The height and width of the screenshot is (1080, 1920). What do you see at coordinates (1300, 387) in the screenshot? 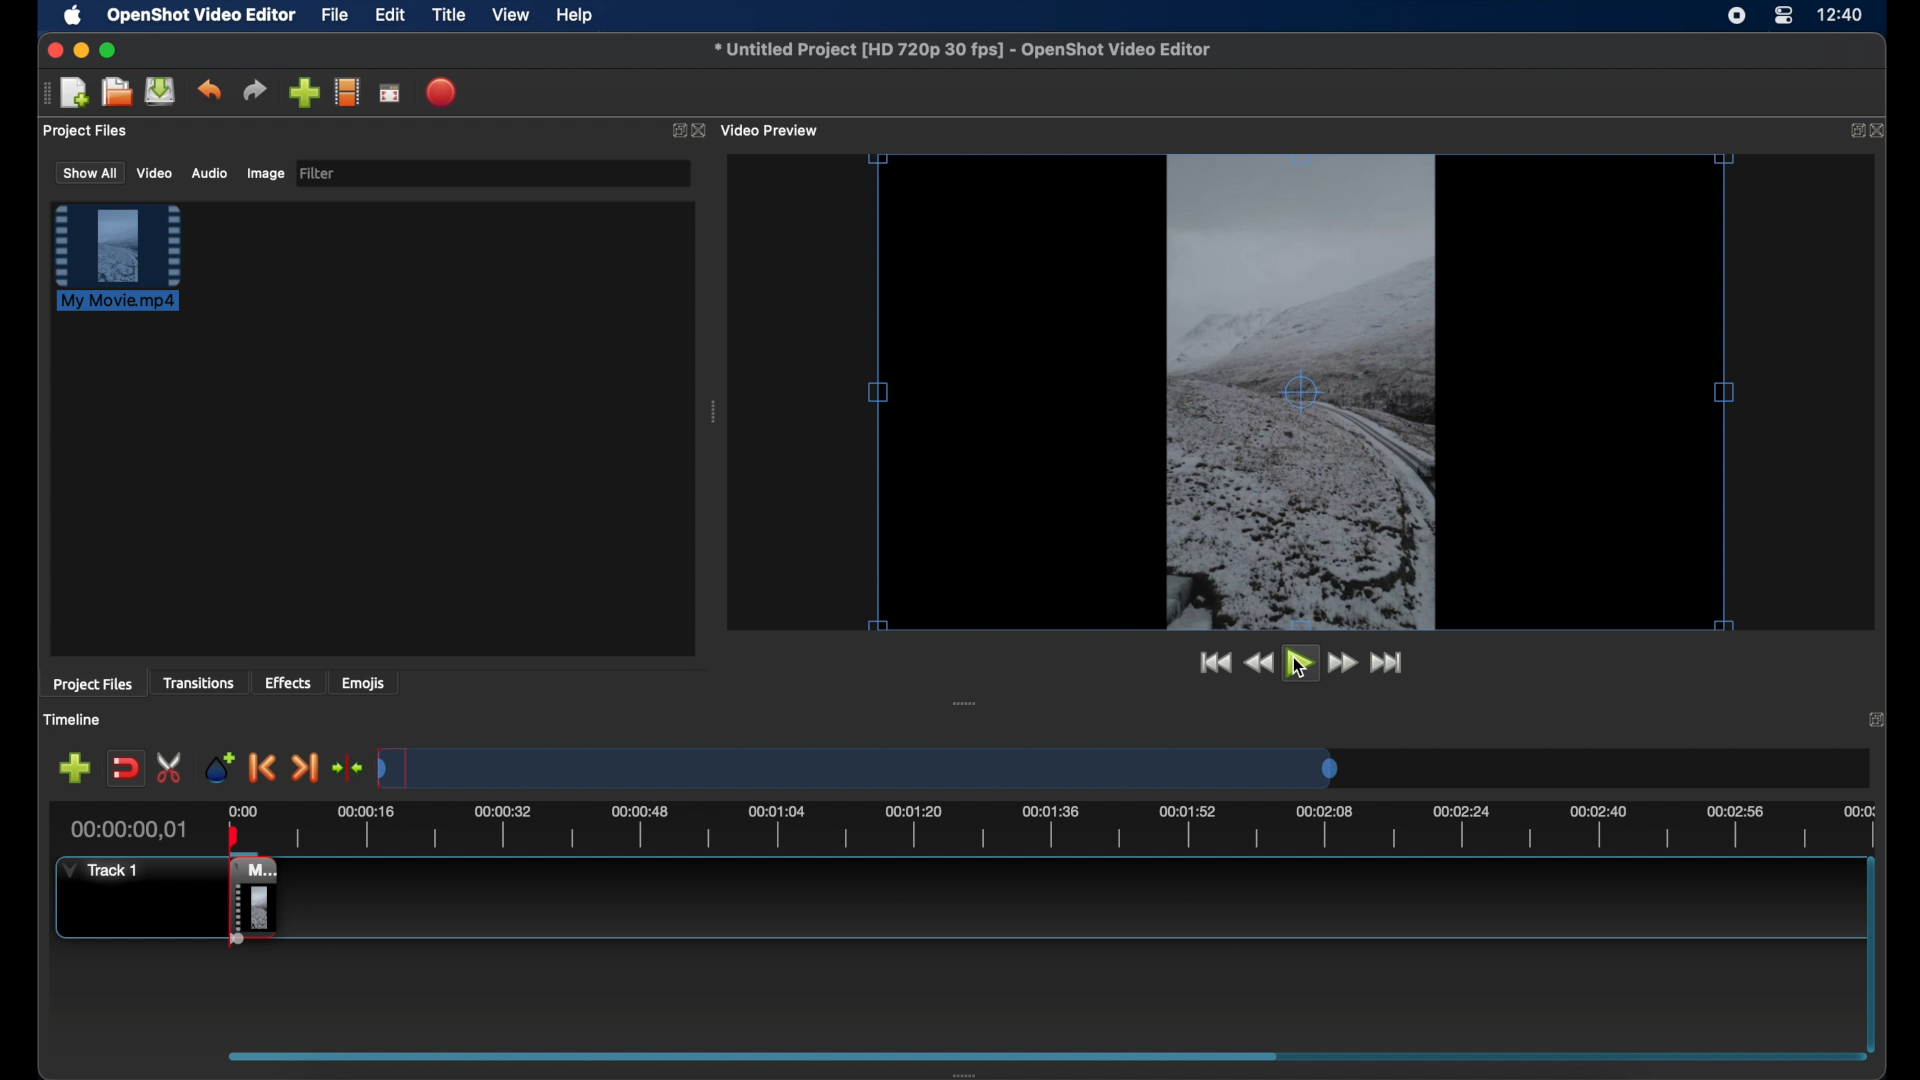
I see `video cursor` at bounding box center [1300, 387].